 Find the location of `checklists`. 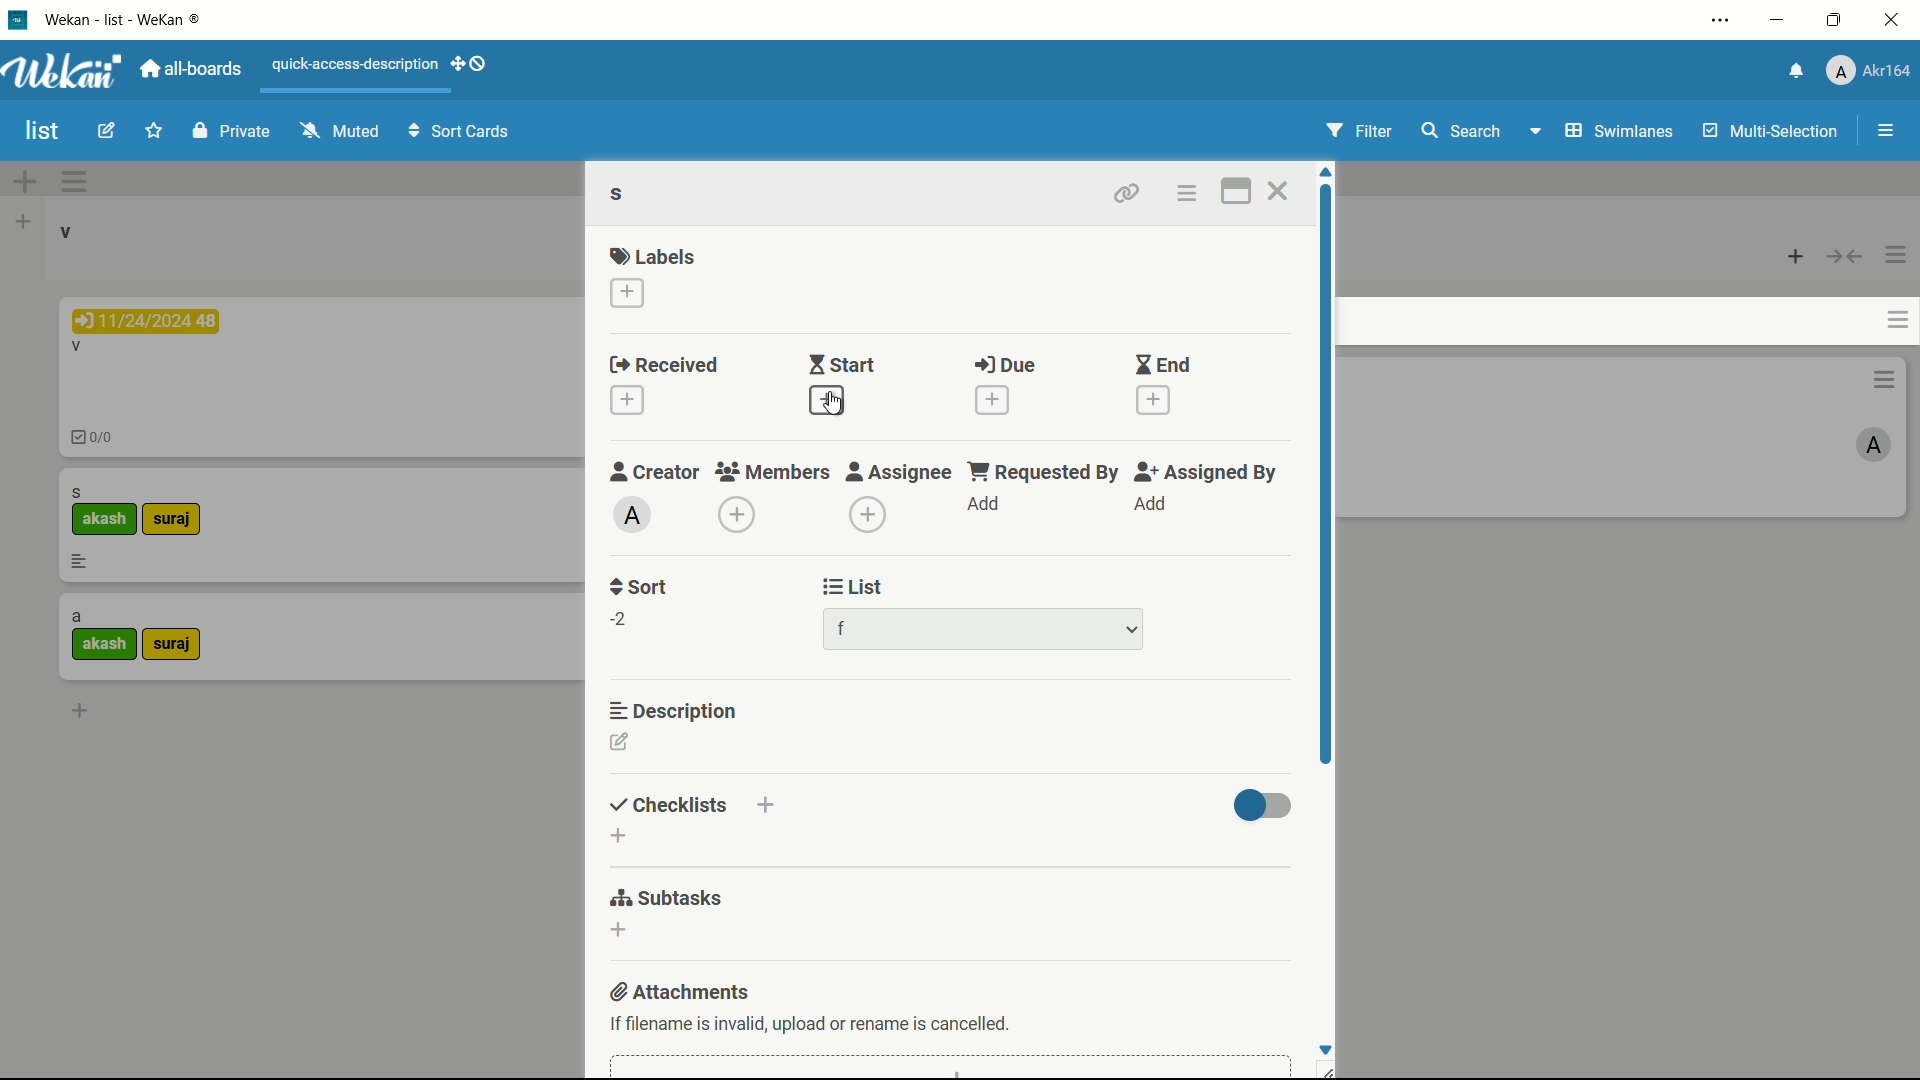

checklists is located at coordinates (668, 806).